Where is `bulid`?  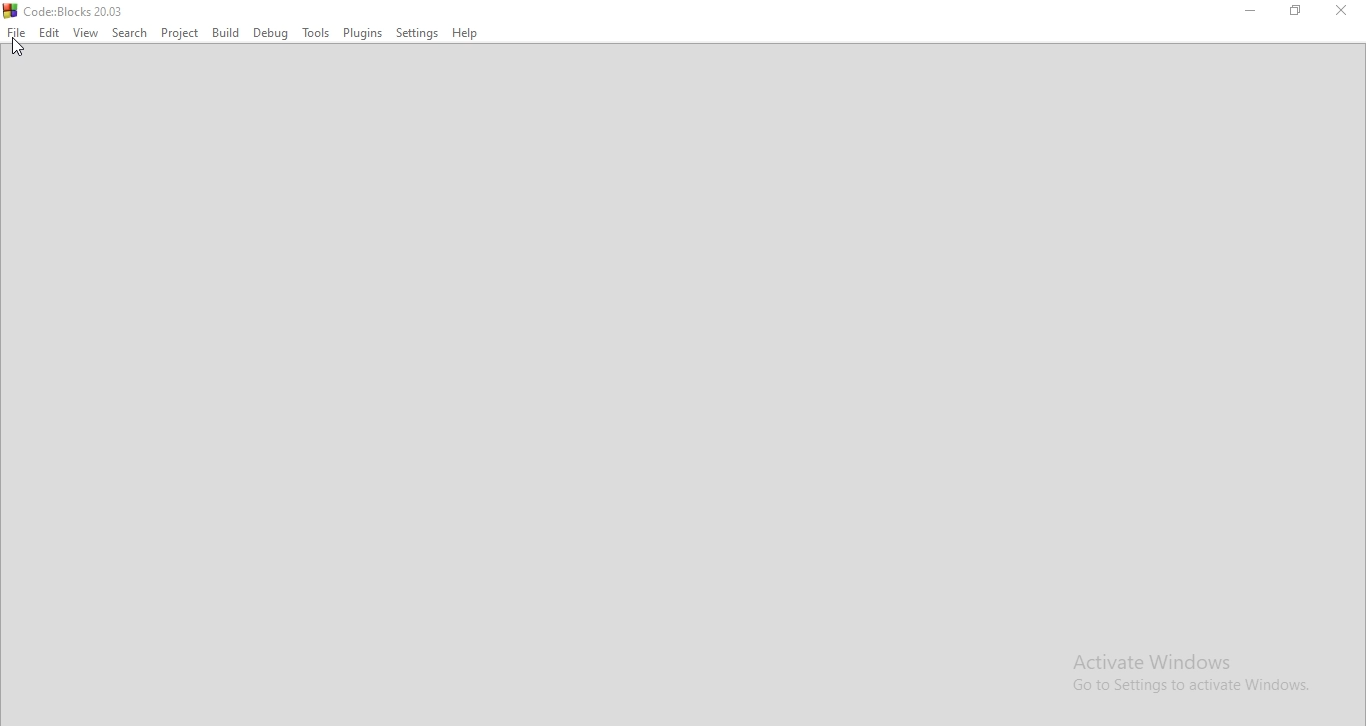
bulid is located at coordinates (224, 32).